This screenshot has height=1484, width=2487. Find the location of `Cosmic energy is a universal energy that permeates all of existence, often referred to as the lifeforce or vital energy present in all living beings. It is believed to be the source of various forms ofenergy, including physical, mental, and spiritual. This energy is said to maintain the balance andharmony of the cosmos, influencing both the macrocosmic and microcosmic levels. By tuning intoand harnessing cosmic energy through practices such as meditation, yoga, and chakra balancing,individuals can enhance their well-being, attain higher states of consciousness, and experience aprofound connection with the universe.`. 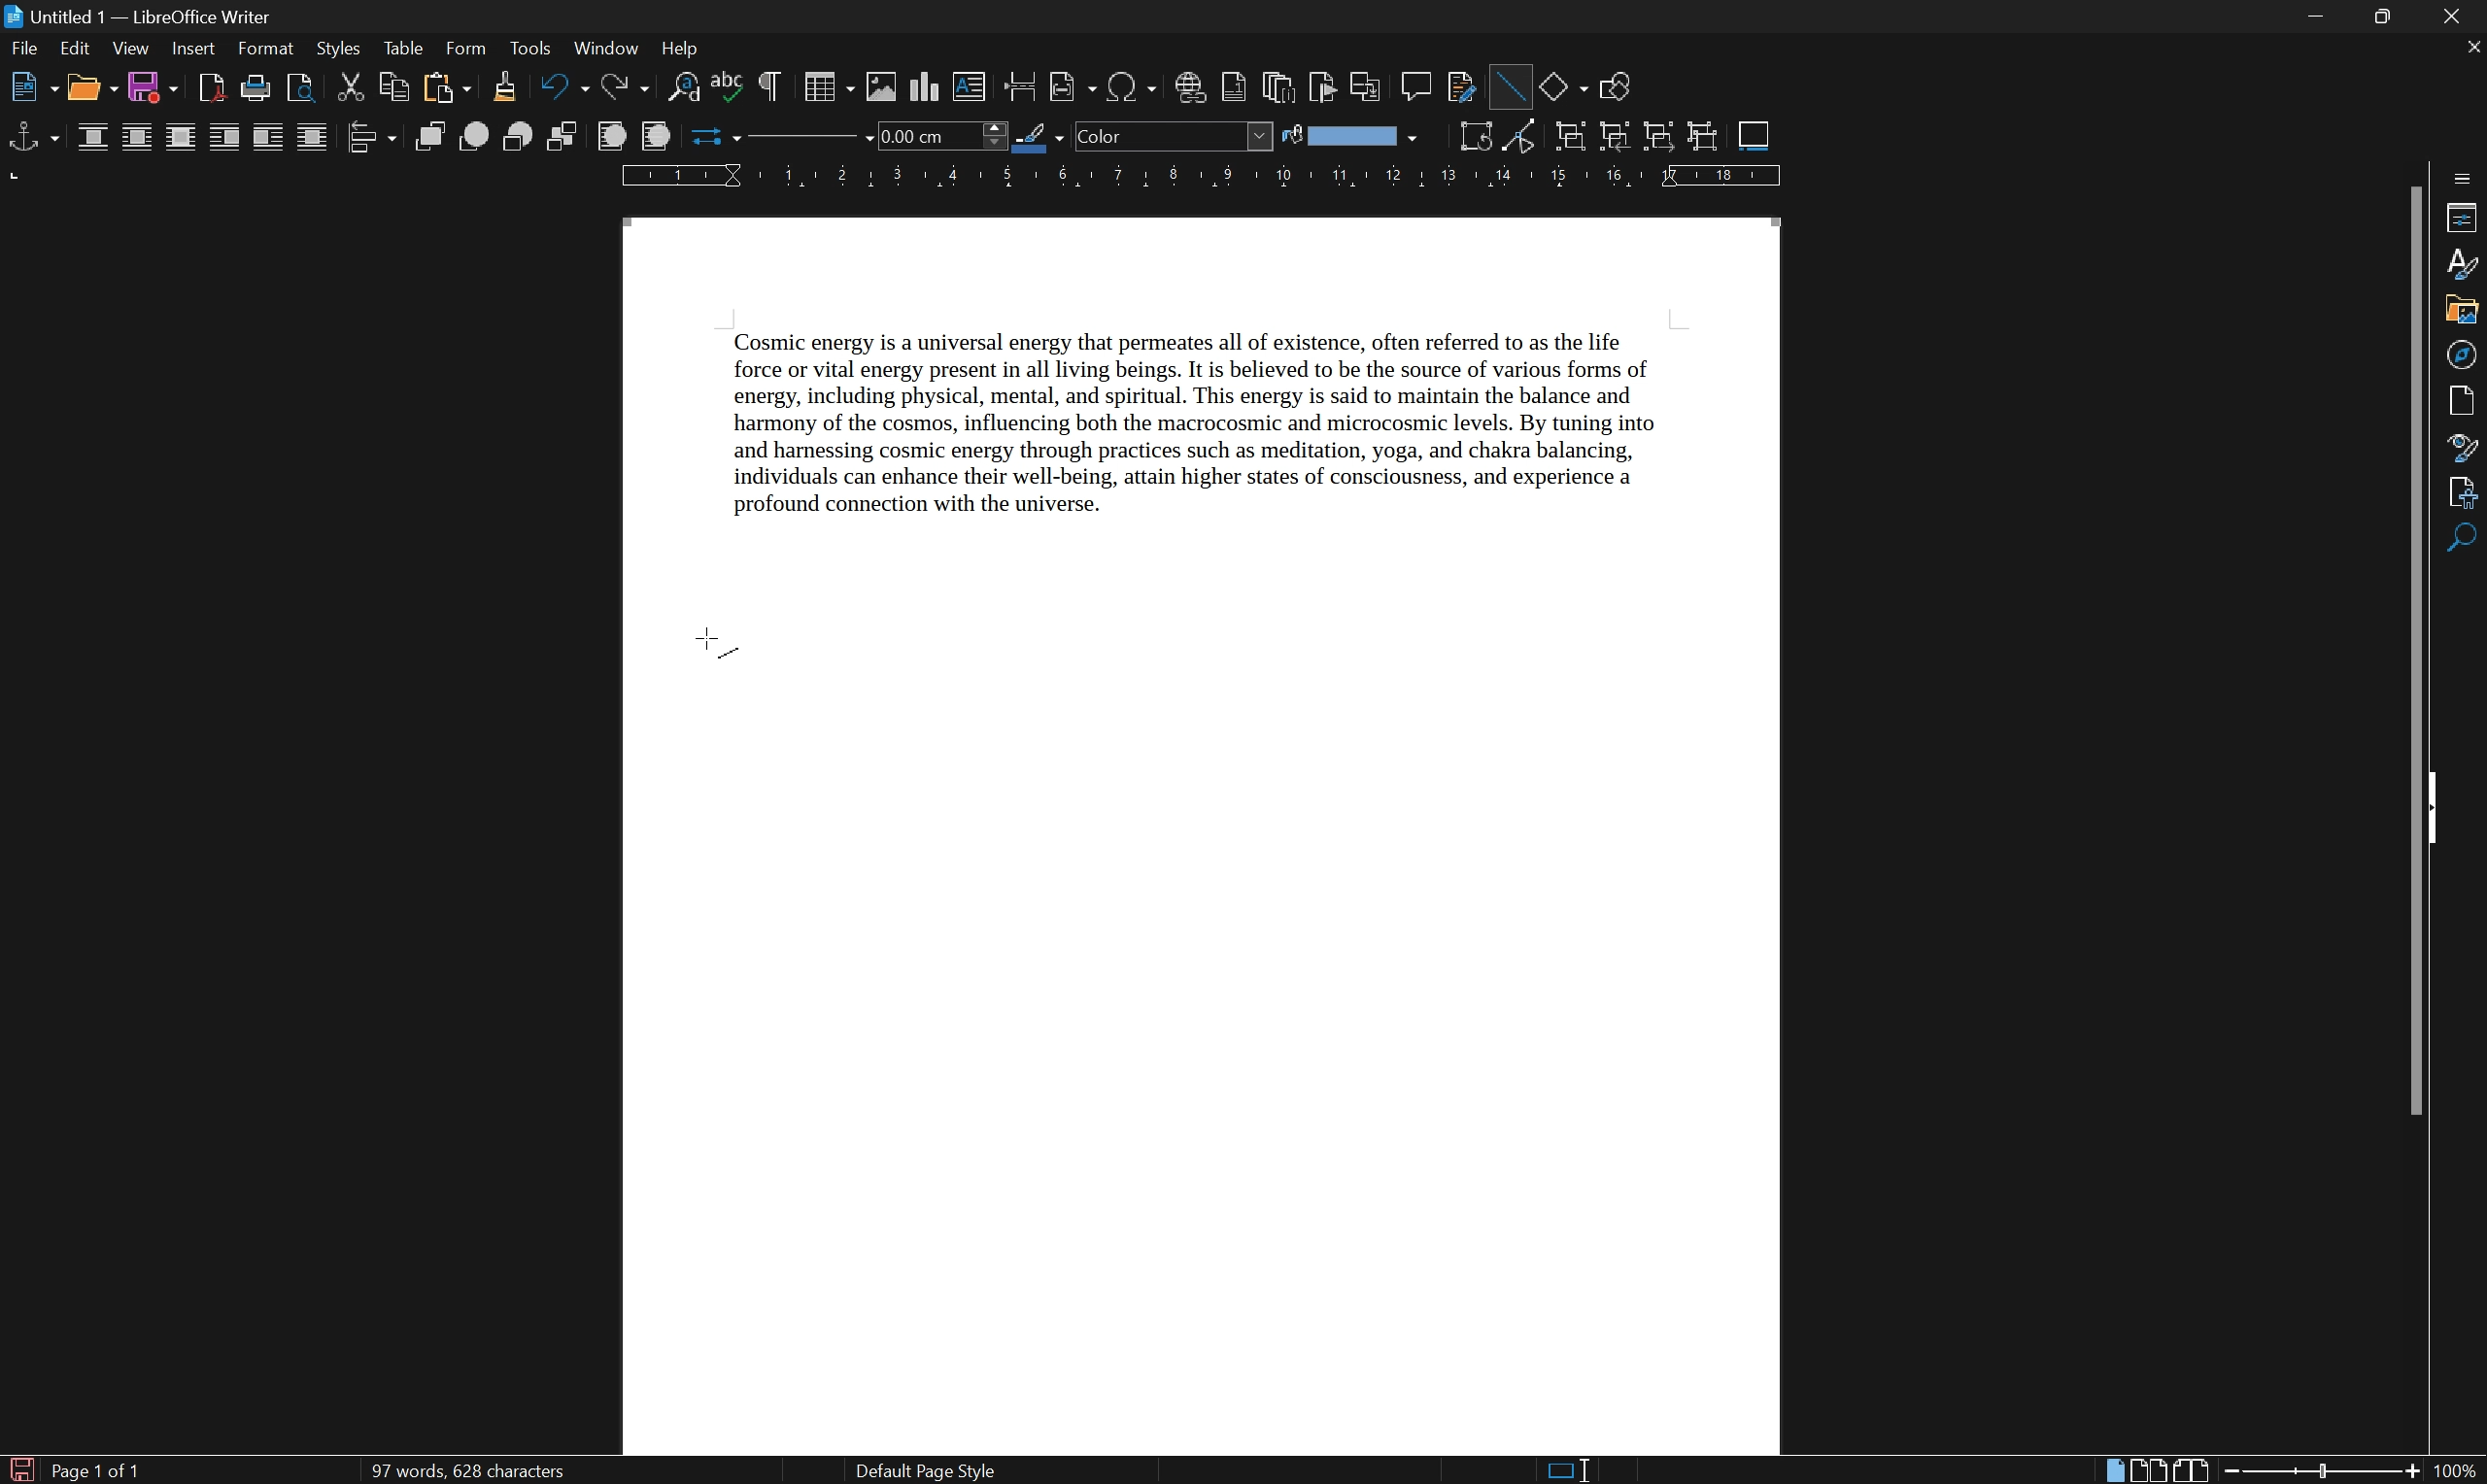

Cosmic energy is a universal energy that permeates all of existence, often referred to as the lifeforce or vital energy present in all living beings. It is believed to be the source of various forms ofenergy, including physical, mental, and spiritual. This energy is said to maintain the balance andharmony of the cosmos, influencing both the macrocosmic and microcosmic levels. By tuning intoand harnessing cosmic energy through practices such as meditation, yoga, and chakra balancing,individuals can enhance their well-being, attain higher states of consciousness, and experience aprofound connection with the universe. is located at coordinates (1231, 435).